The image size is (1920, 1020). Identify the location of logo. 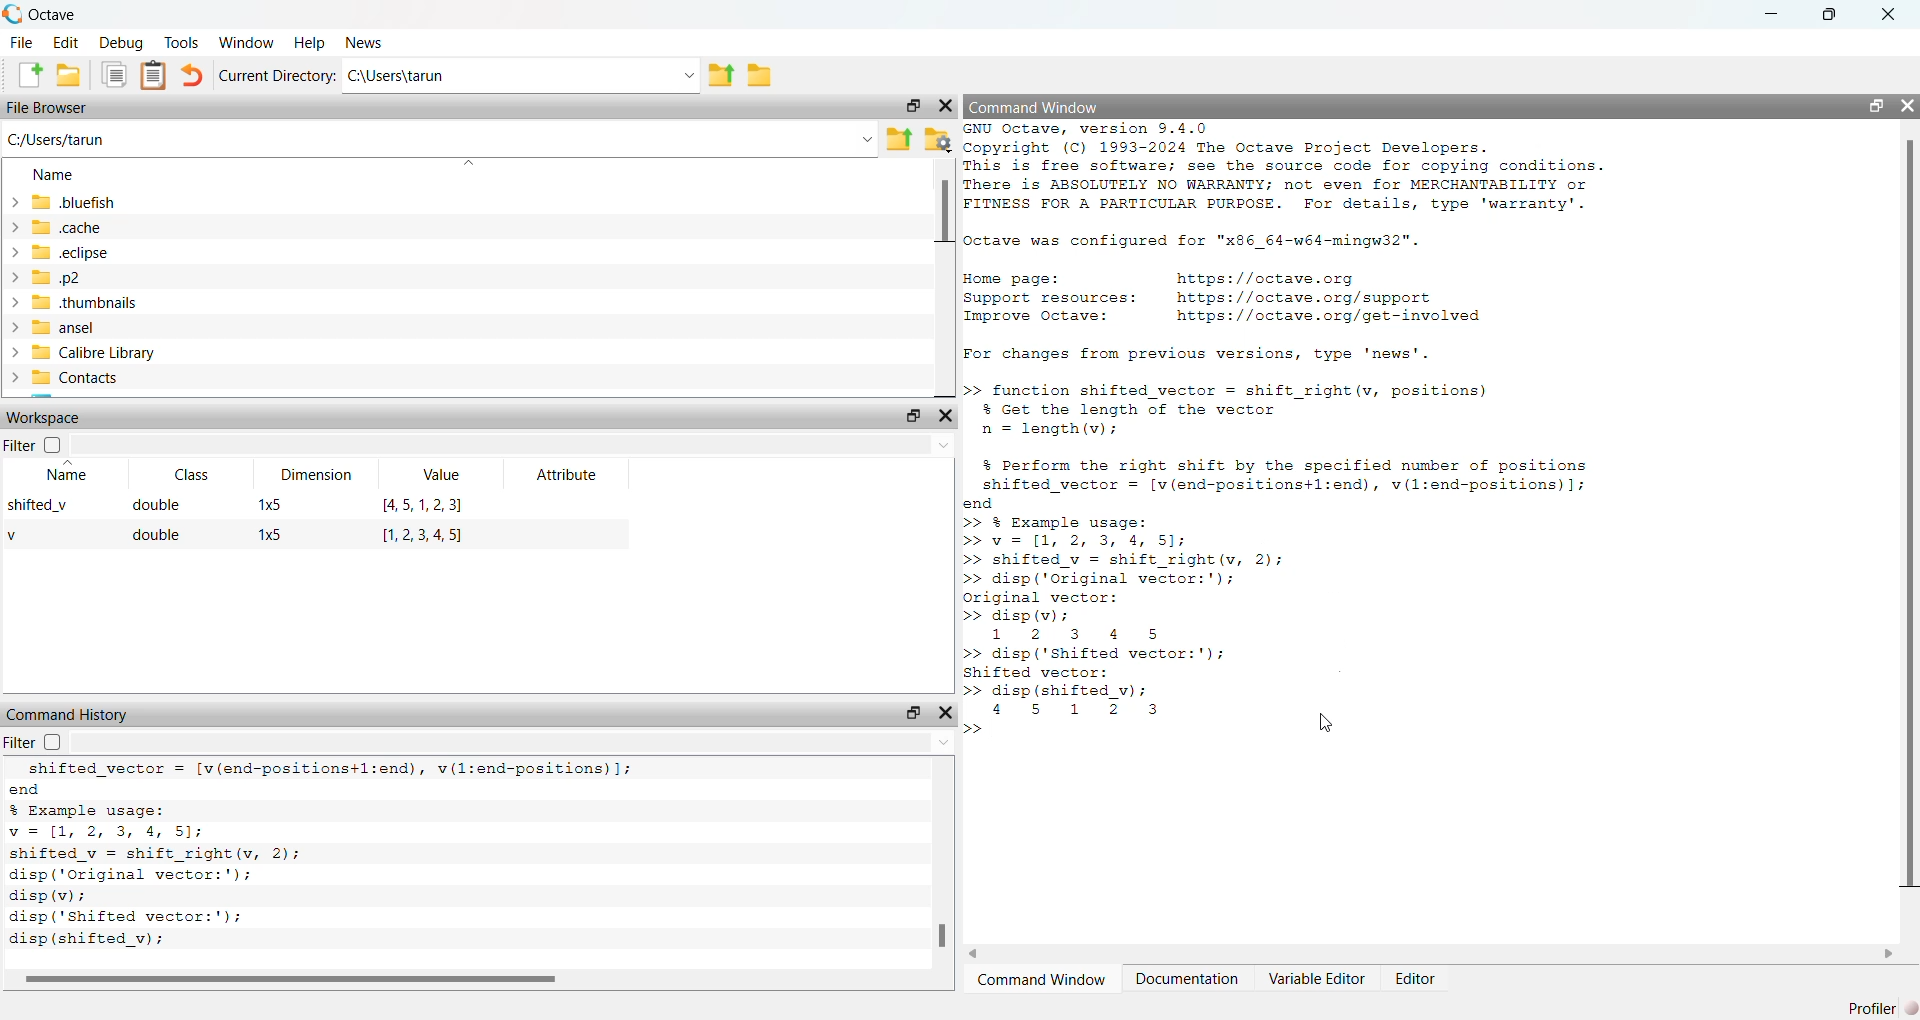
(13, 13).